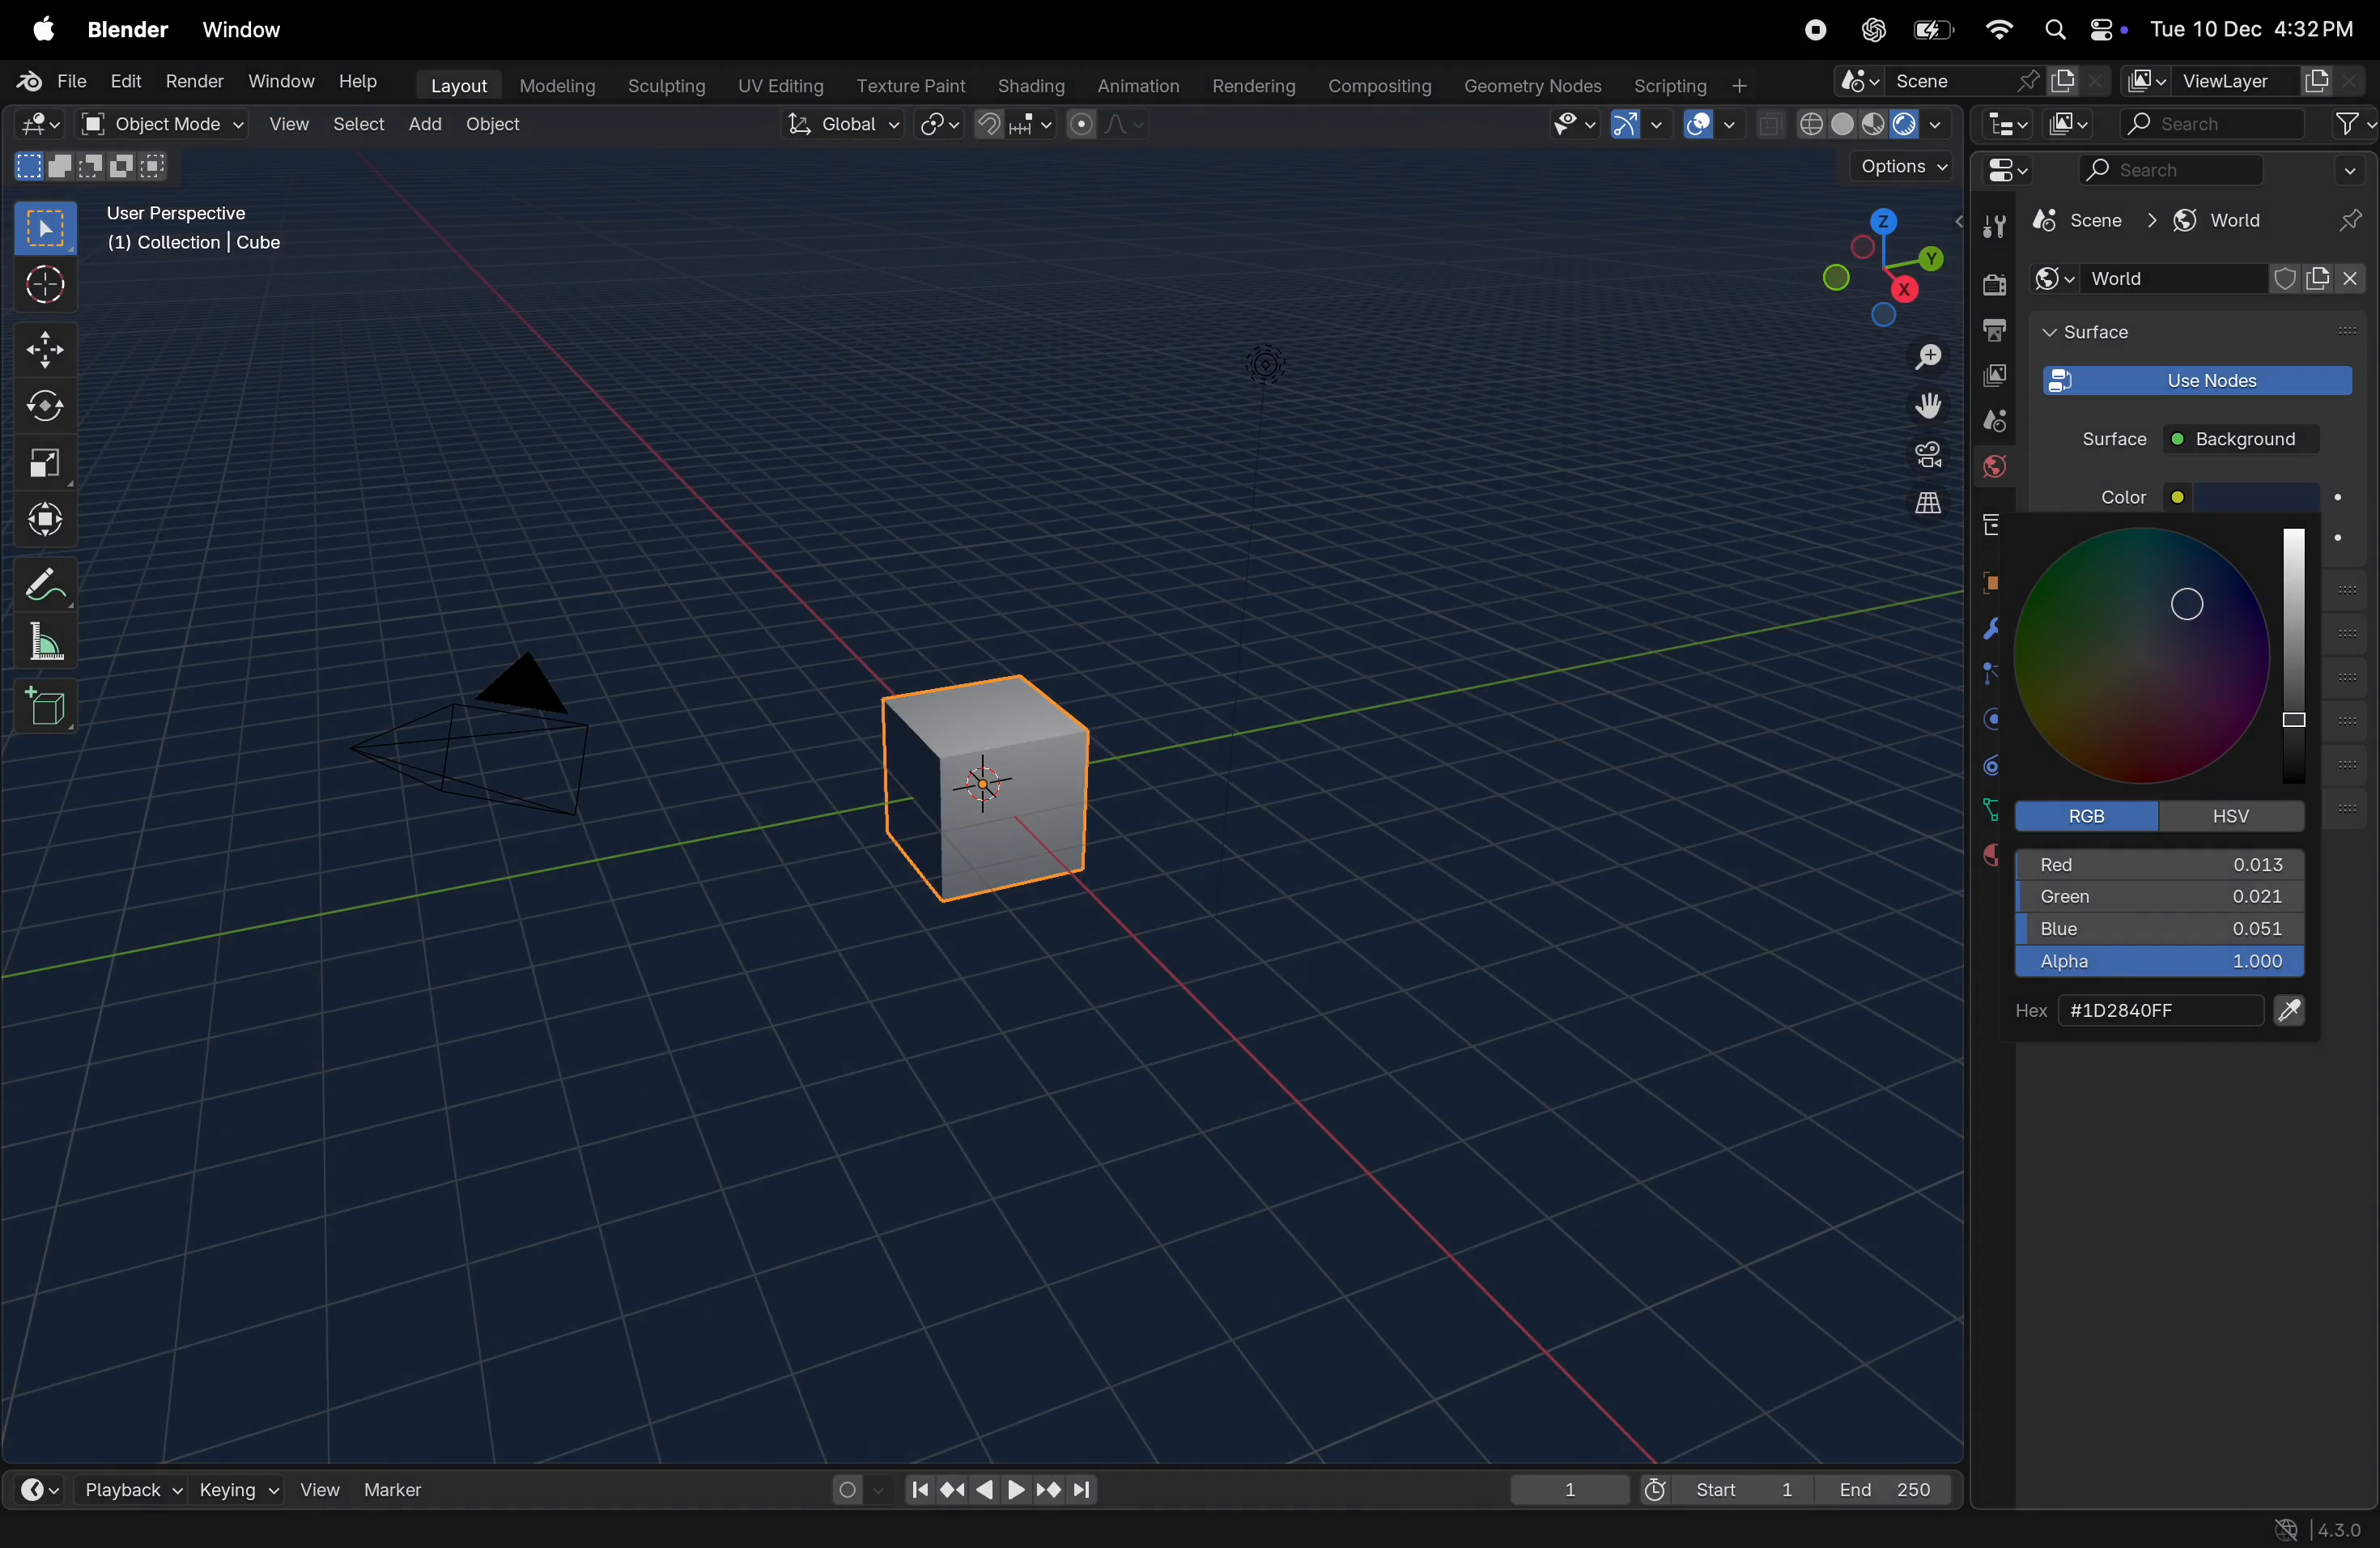 This screenshot has height=1548, width=2380. I want to click on add cube, so click(48, 705).